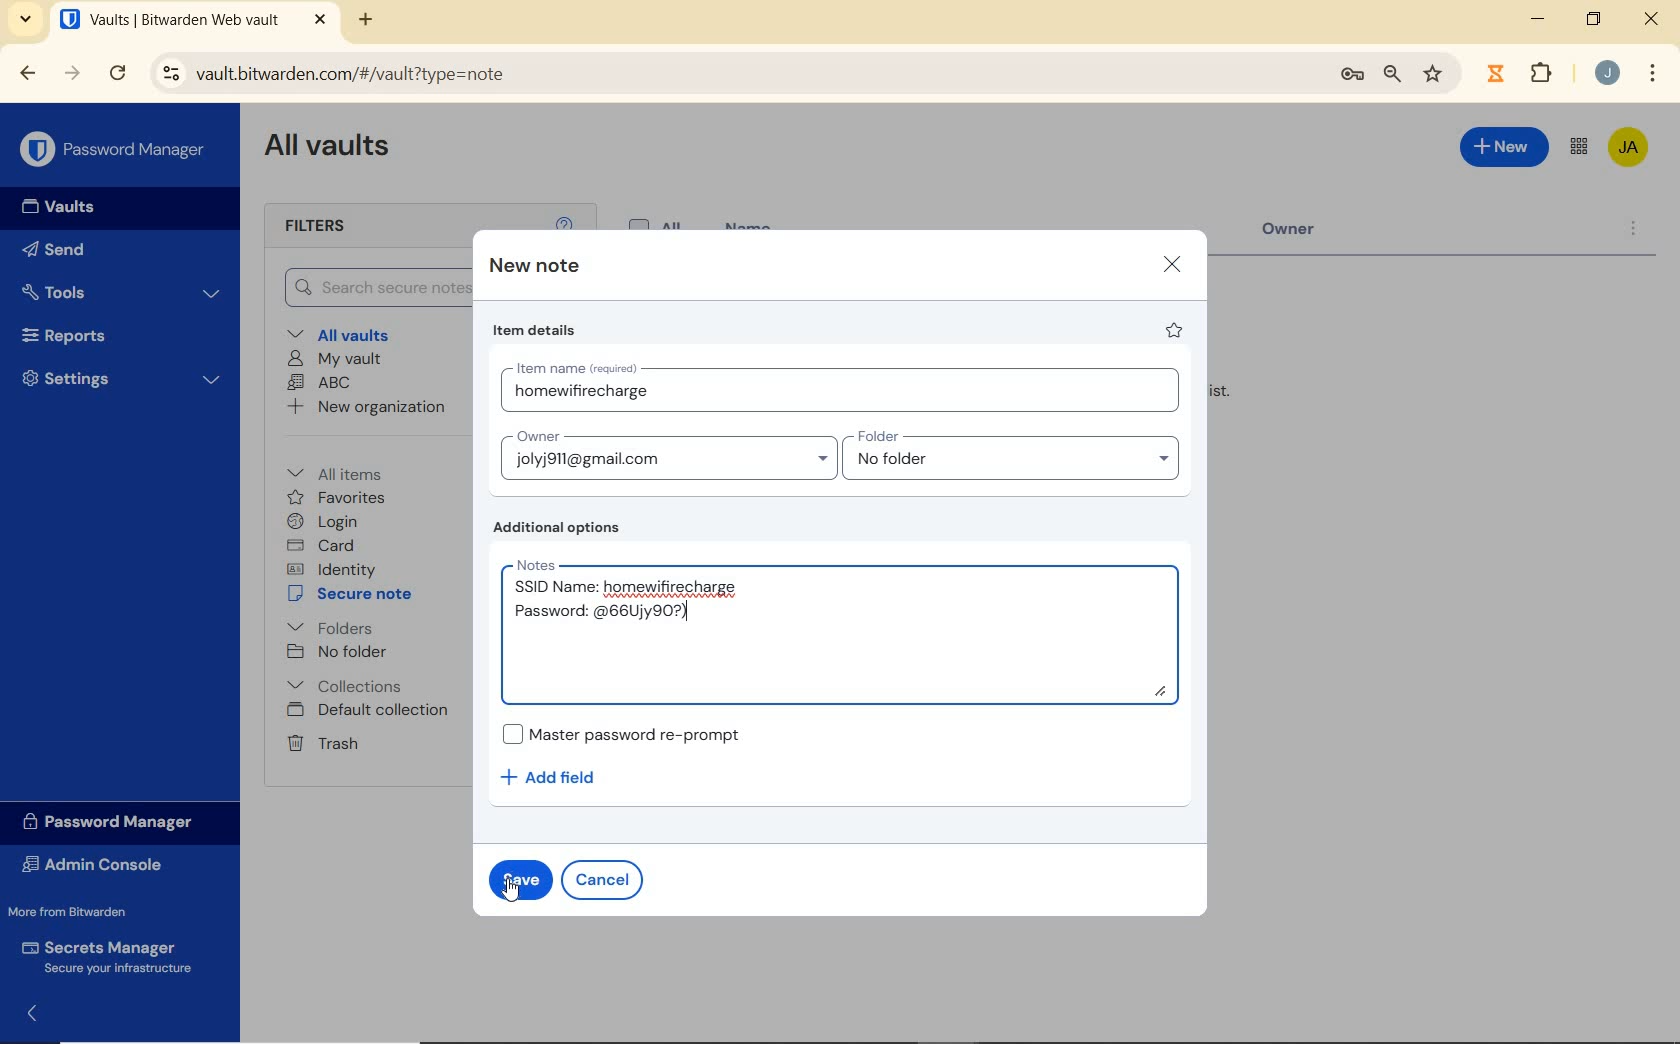 This screenshot has width=1680, height=1044. What do you see at coordinates (368, 406) in the screenshot?
I see `New organization` at bounding box center [368, 406].